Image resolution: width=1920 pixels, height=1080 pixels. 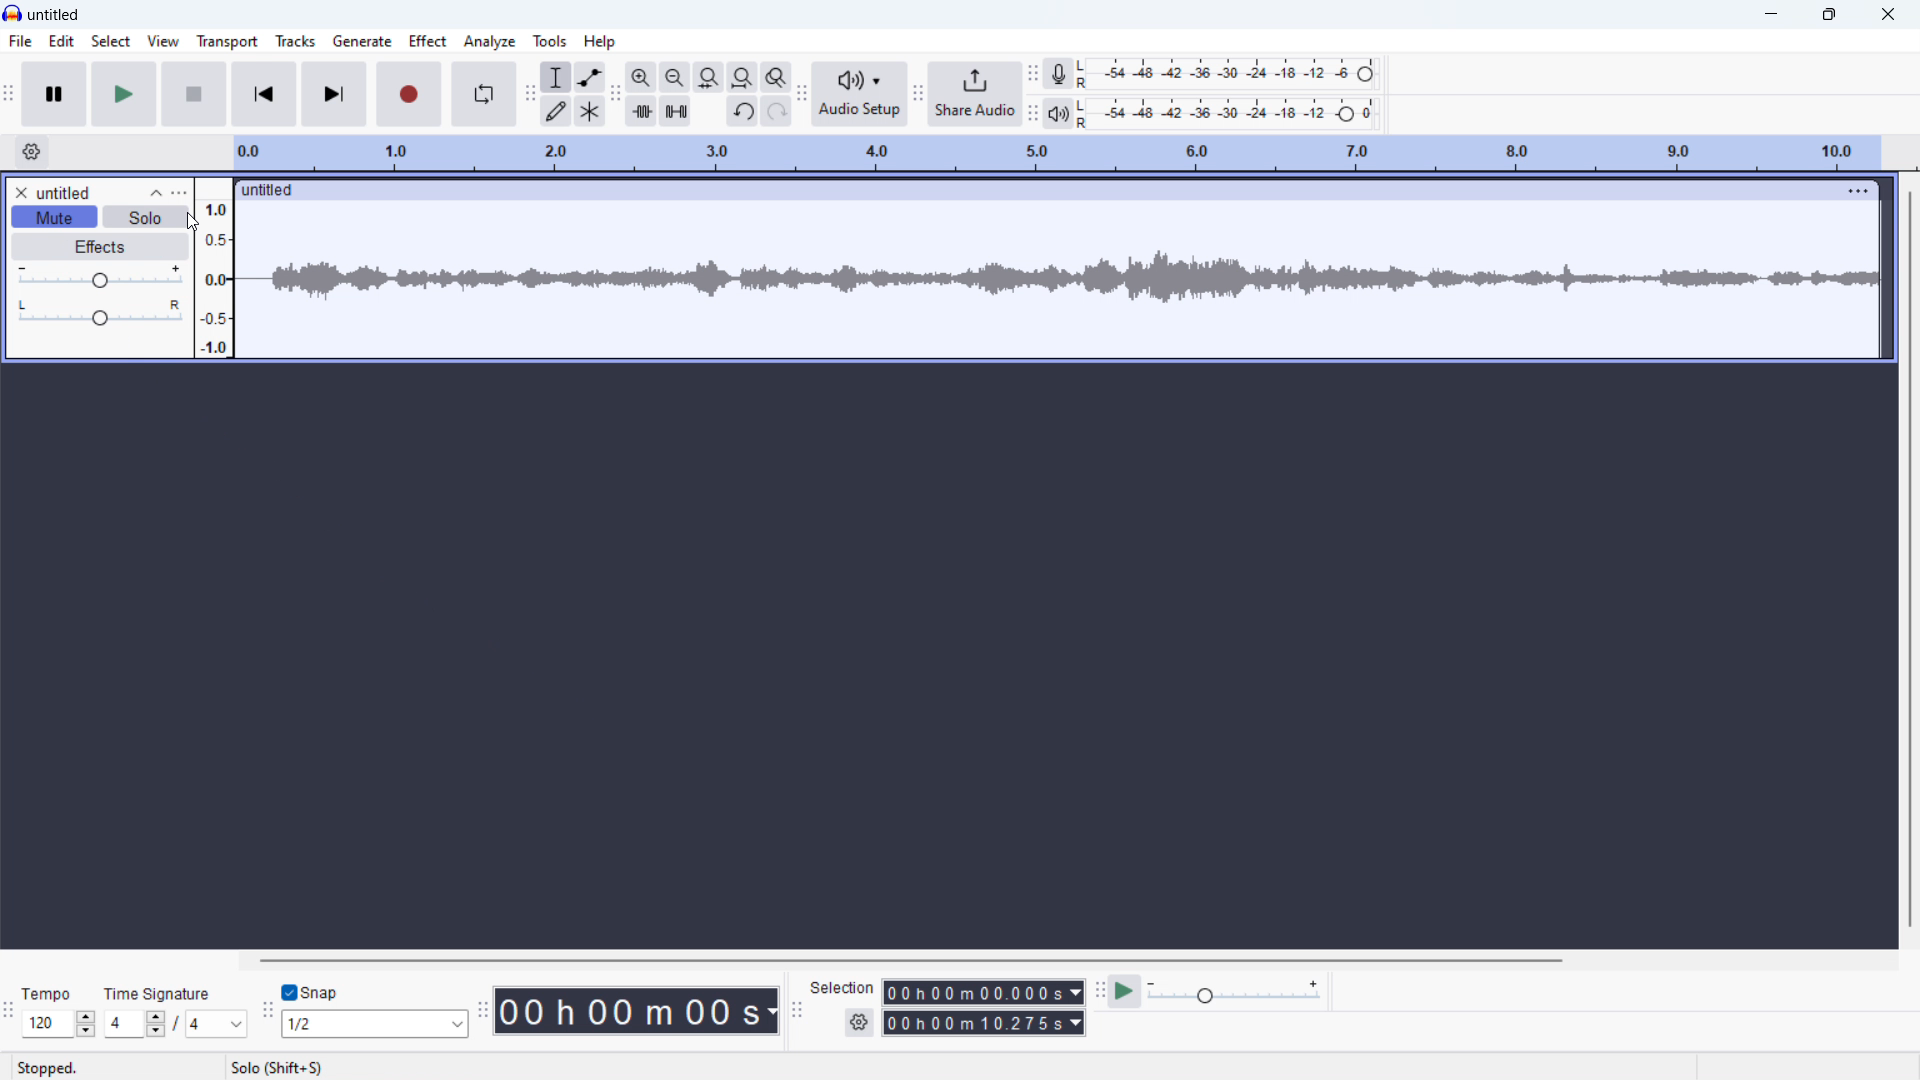 What do you see at coordinates (742, 77) in the screenshot?
I see `fit project to width` at bounding box center [742, 77].